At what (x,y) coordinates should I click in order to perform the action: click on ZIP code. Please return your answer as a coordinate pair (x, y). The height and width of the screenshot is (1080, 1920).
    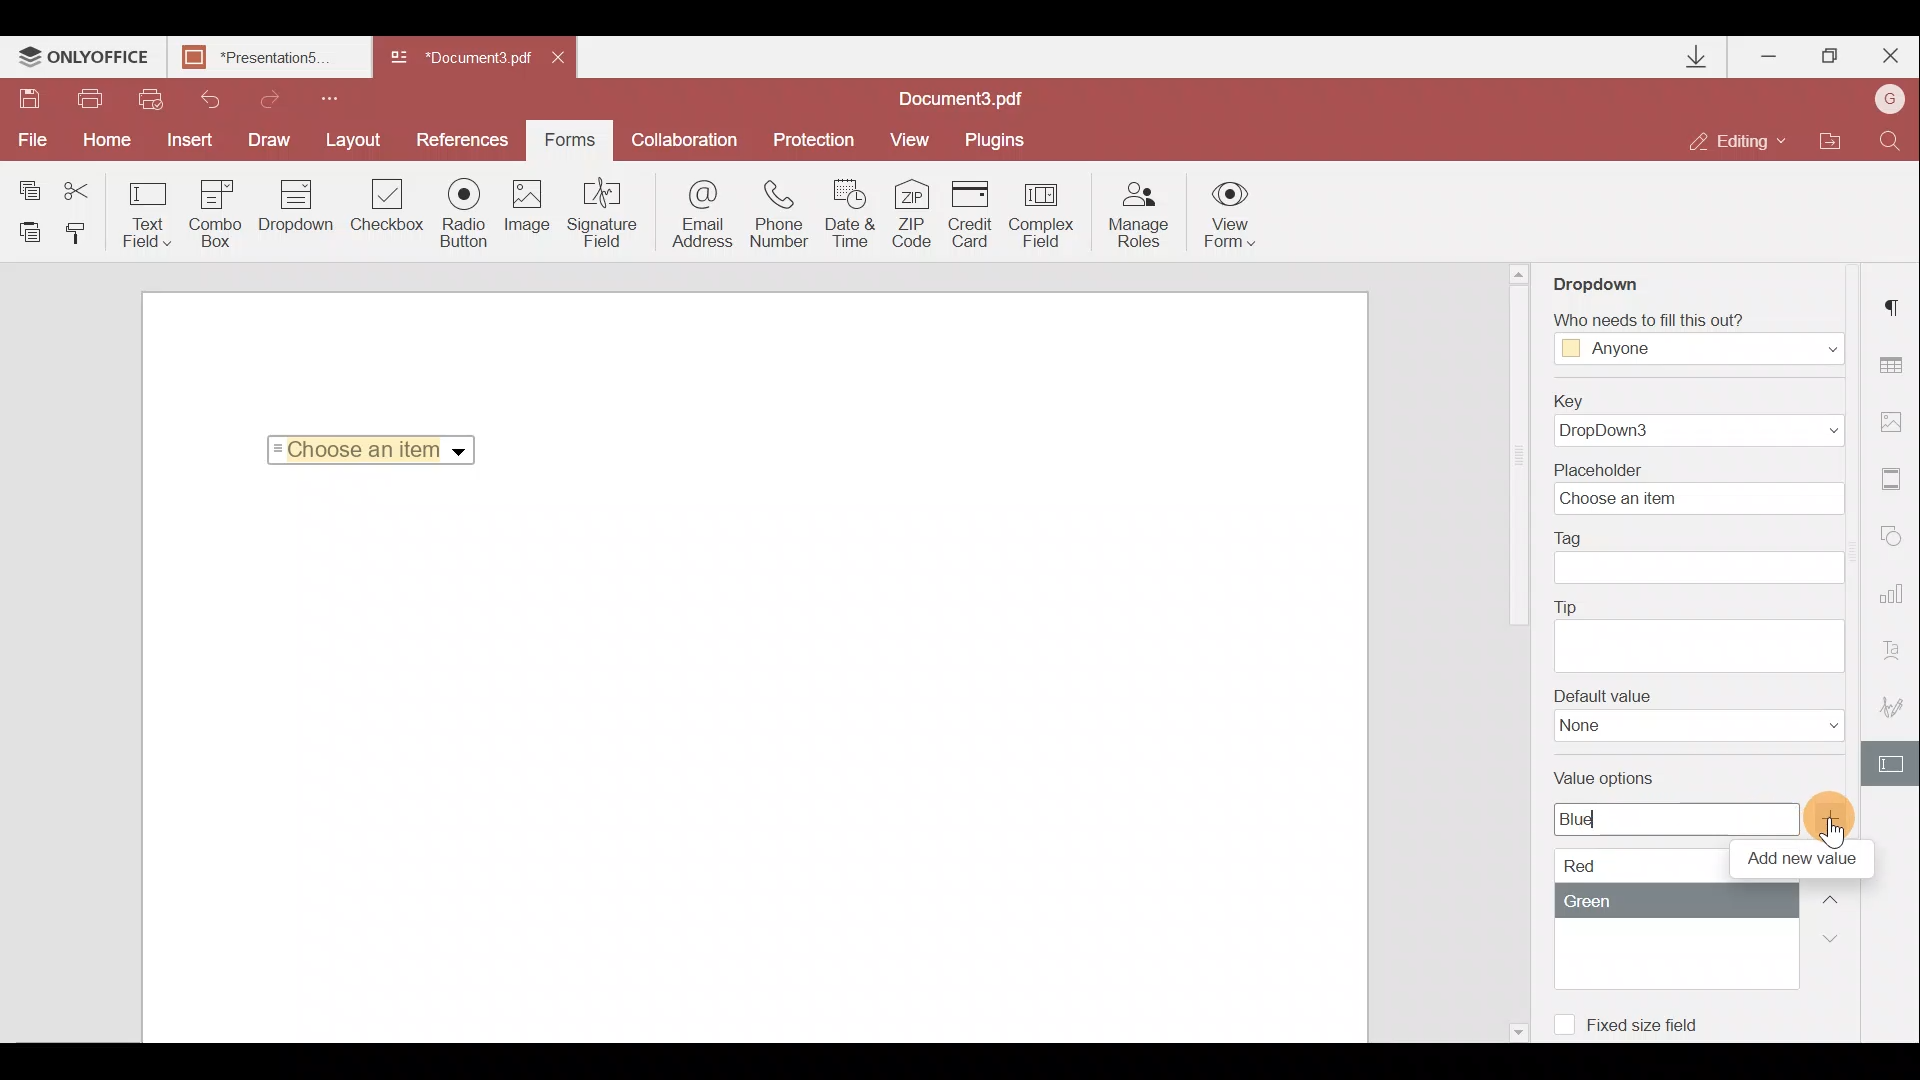
    Looking at the image, I should click on (916, 213).